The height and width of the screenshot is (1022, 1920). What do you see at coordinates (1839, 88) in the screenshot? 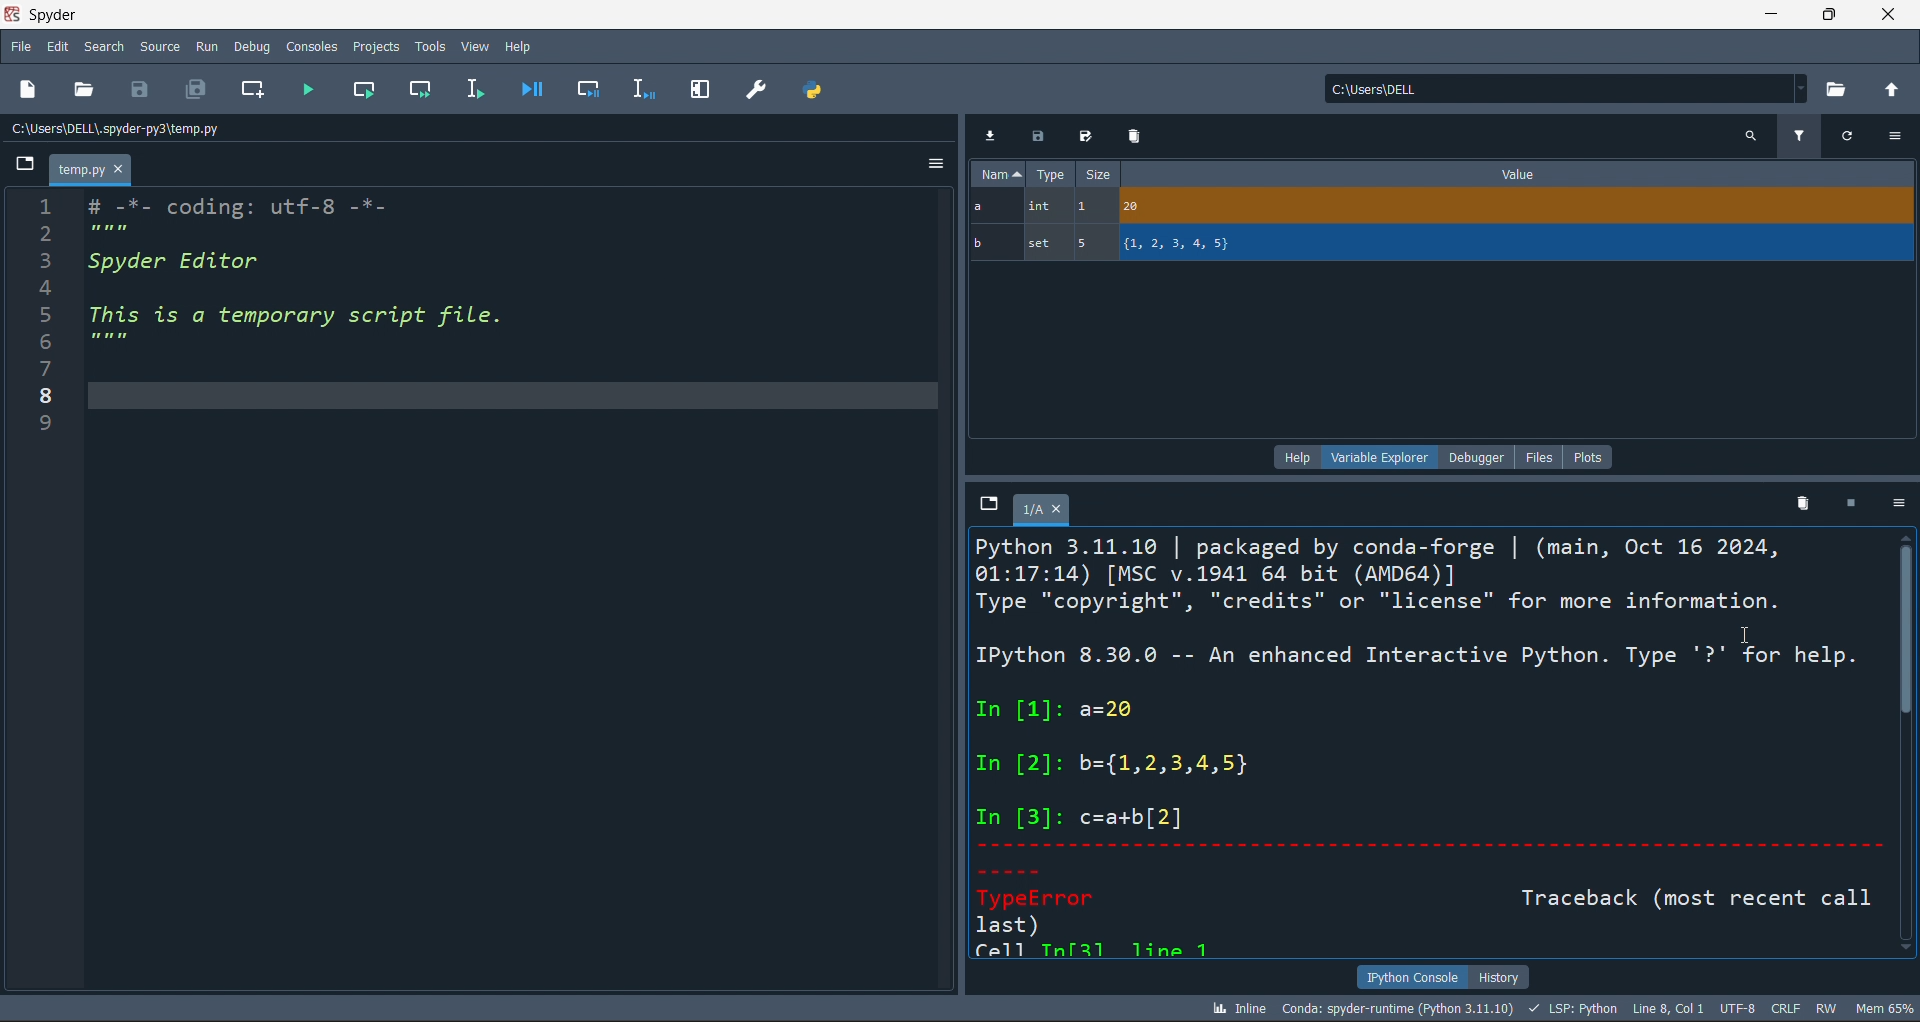
I see `open directory` at bounding box center [1839, 88].